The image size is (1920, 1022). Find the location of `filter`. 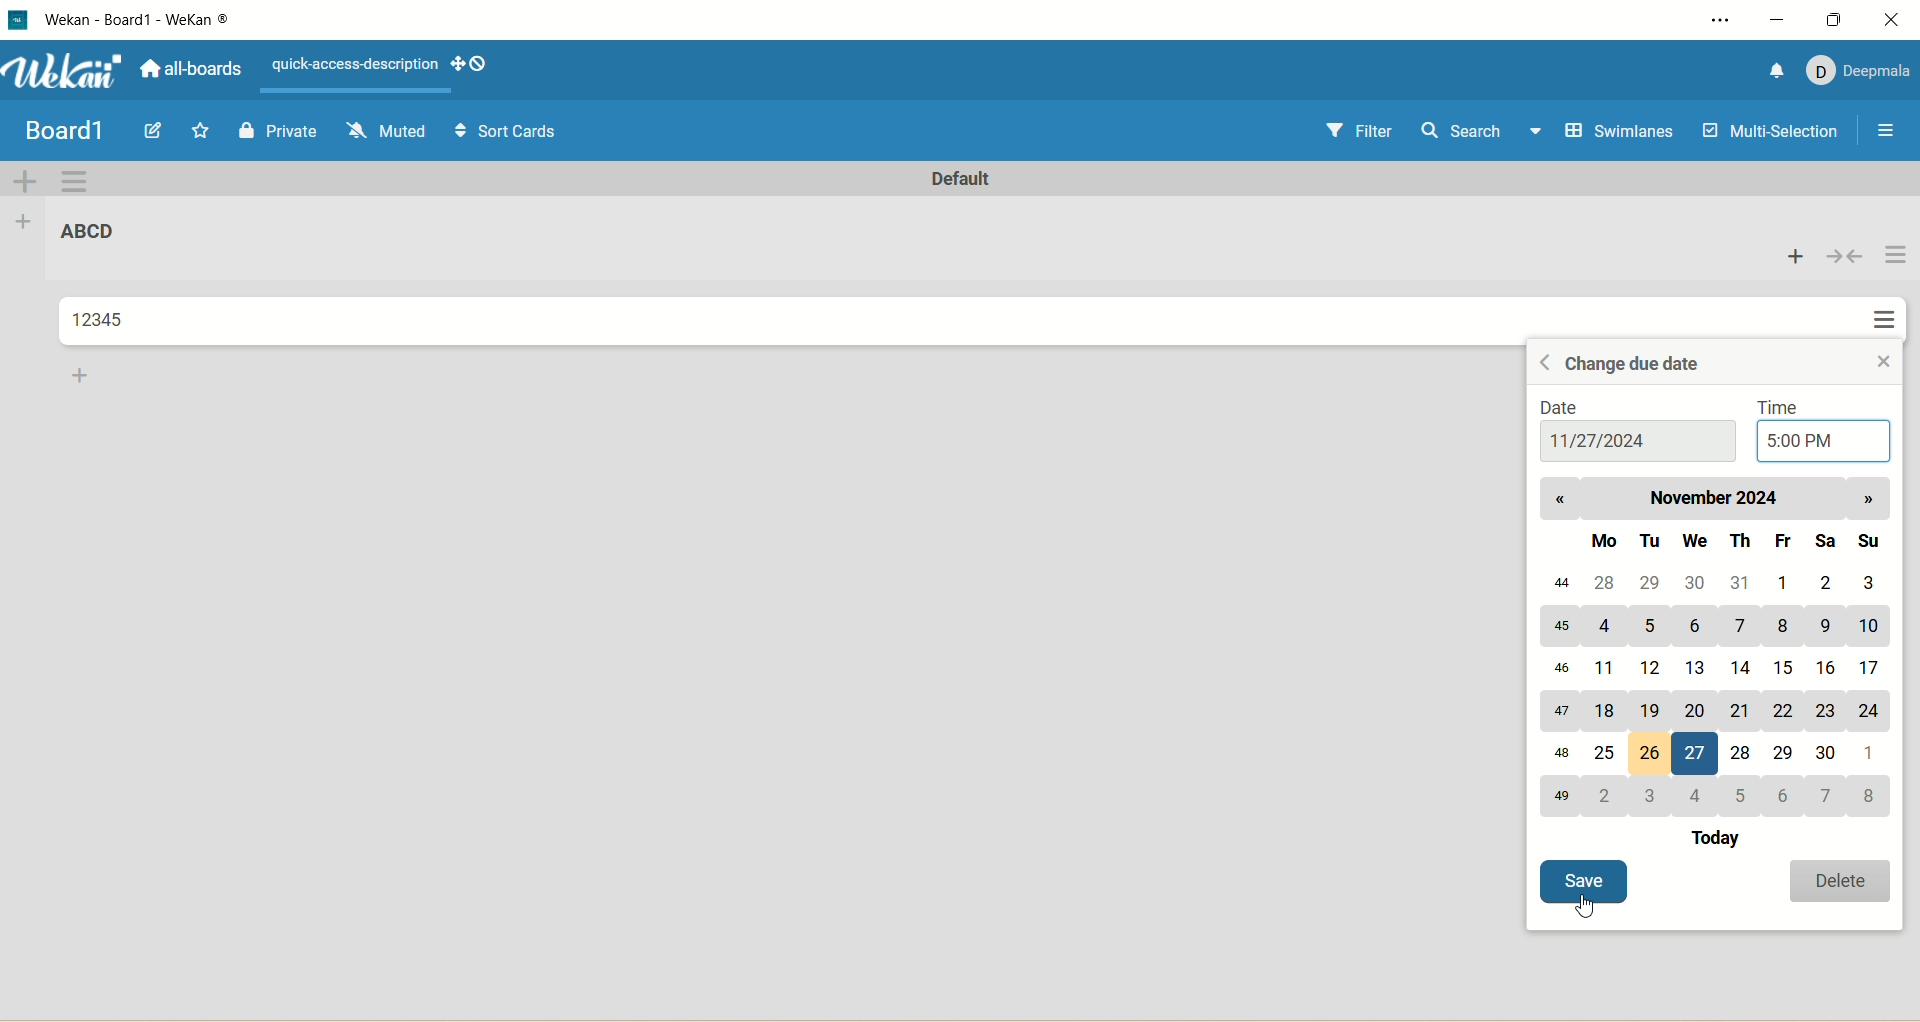

filter is located at coordinates (1364, 132).